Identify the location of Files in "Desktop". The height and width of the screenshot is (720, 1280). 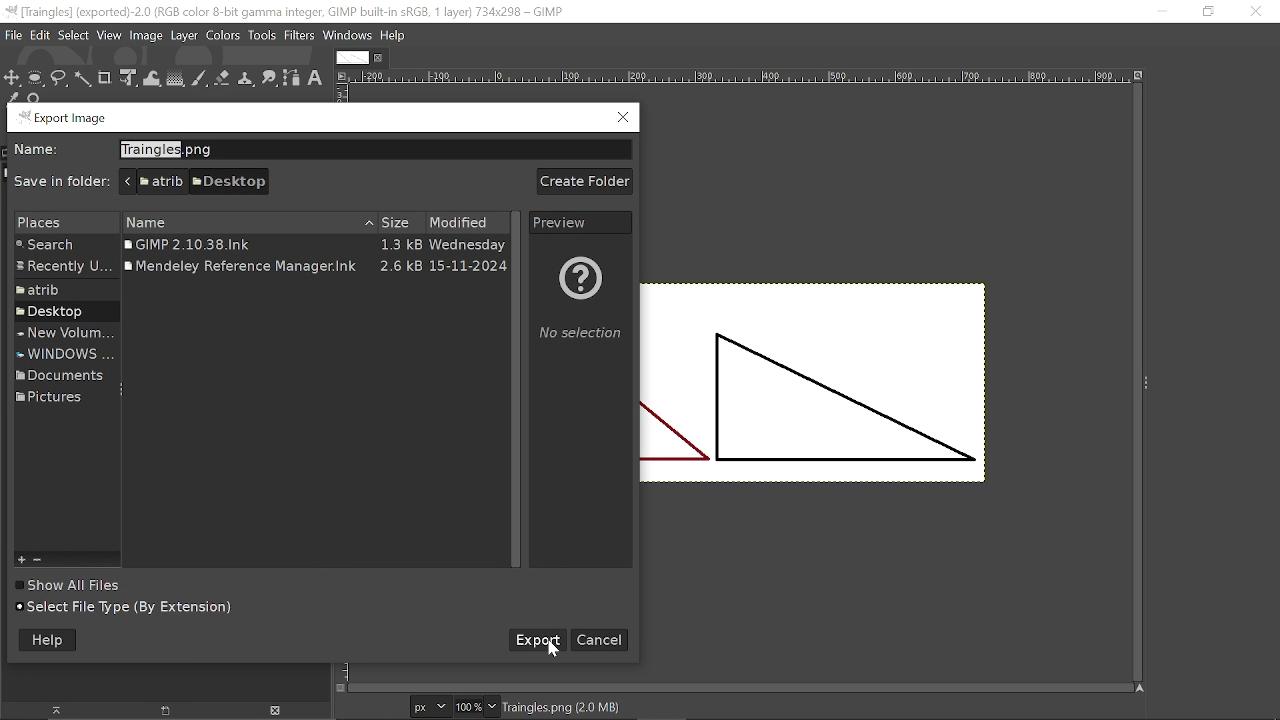
(315, 246).